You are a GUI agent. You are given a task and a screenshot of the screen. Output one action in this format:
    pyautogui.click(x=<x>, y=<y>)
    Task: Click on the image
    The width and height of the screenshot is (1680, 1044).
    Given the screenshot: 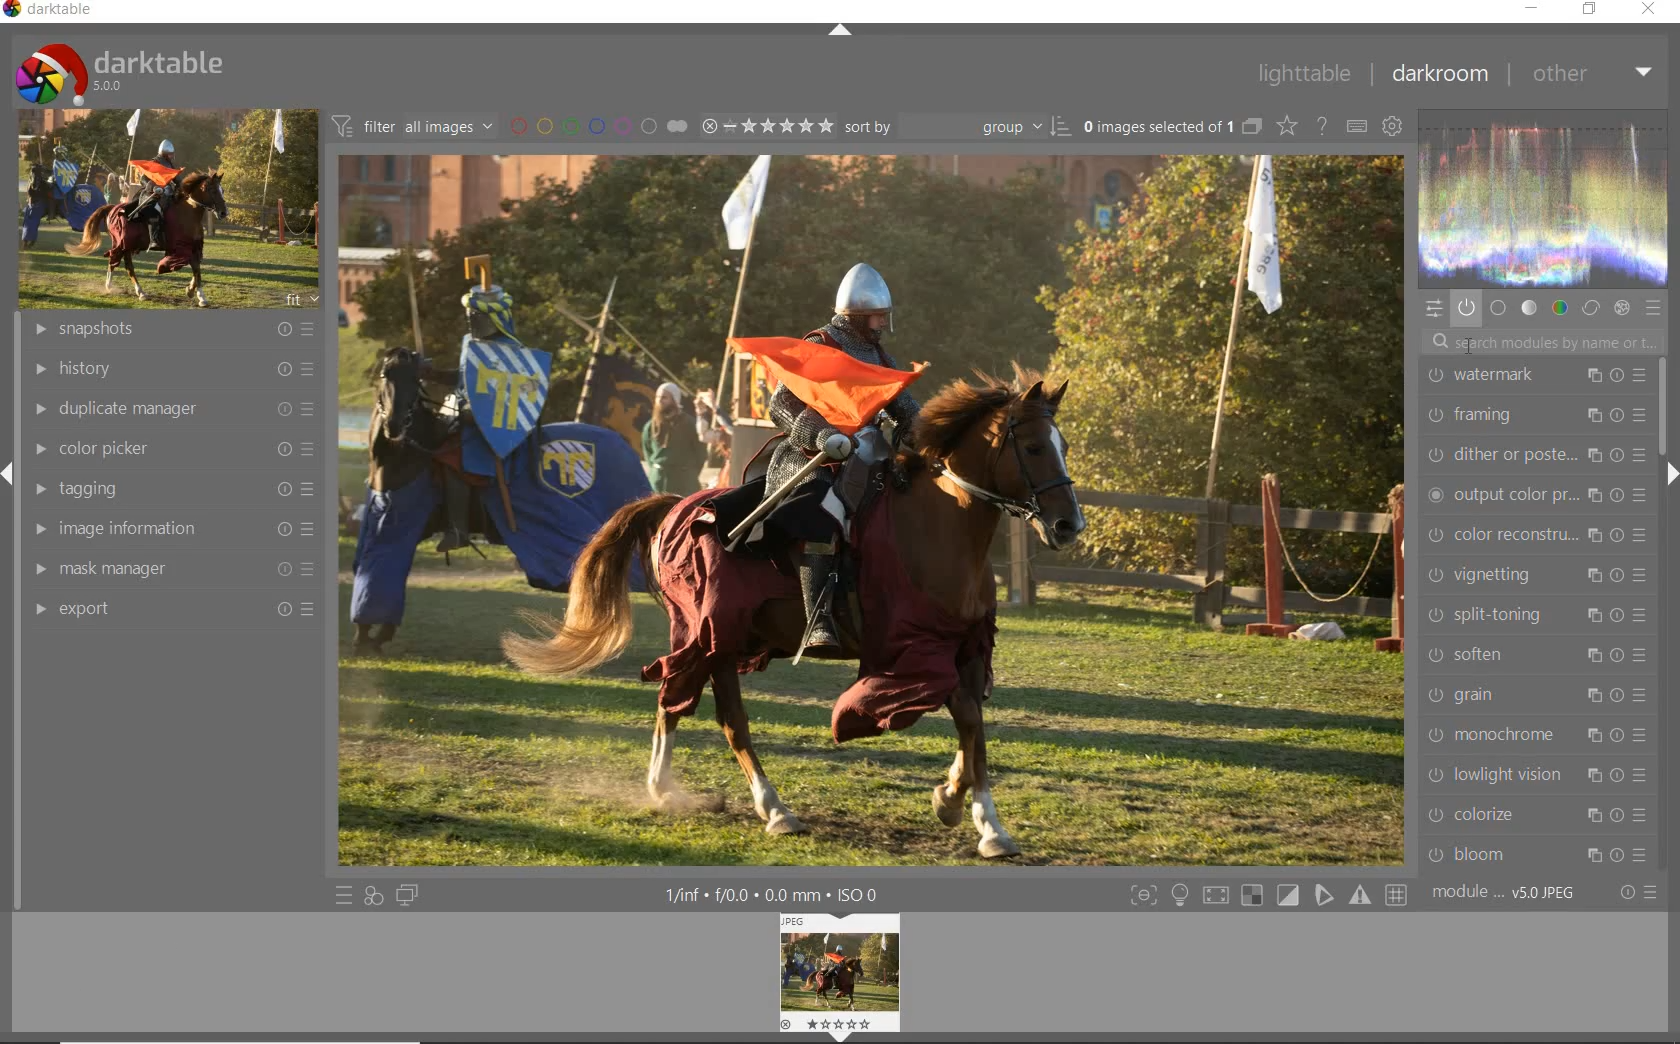 What is the action you would take?
    pyautogui.click(x=164, y=210)
    